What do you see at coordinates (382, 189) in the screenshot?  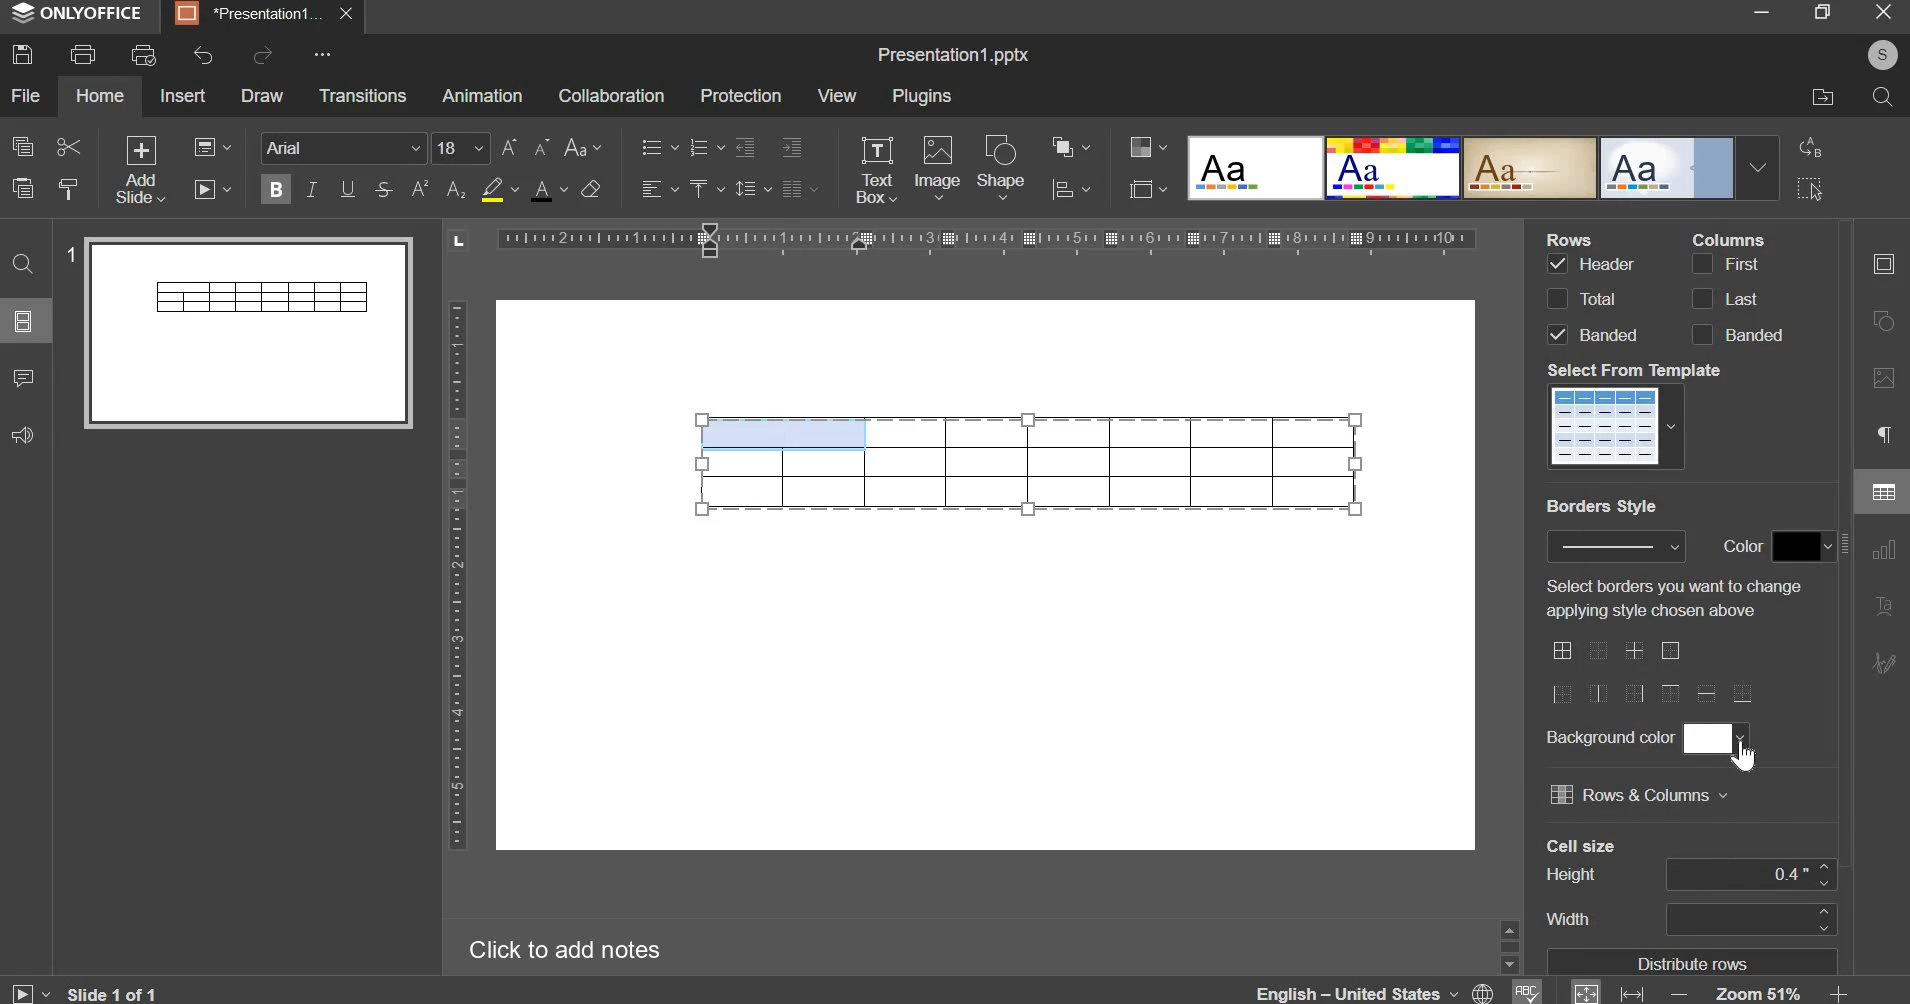 I see `strikethrough` at bounding box center [382, 189].